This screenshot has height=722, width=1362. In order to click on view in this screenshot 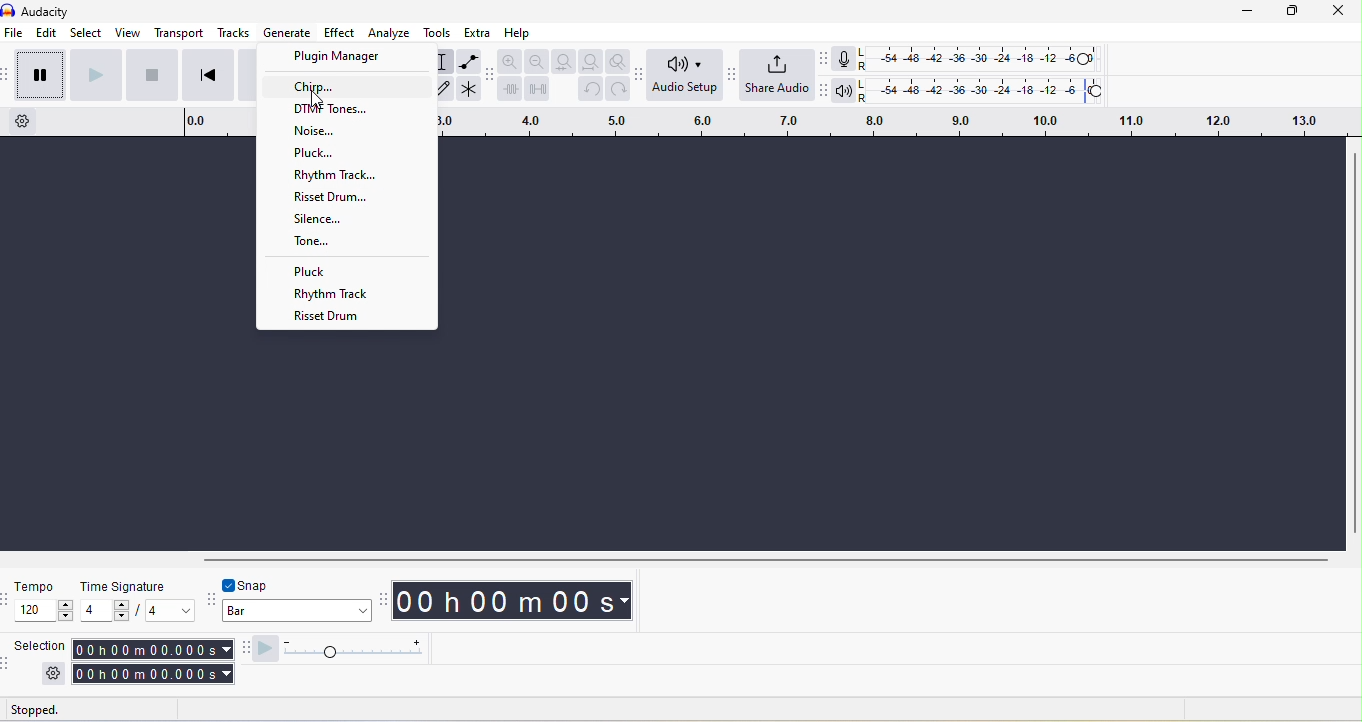, I will do `click(126, 32)`.